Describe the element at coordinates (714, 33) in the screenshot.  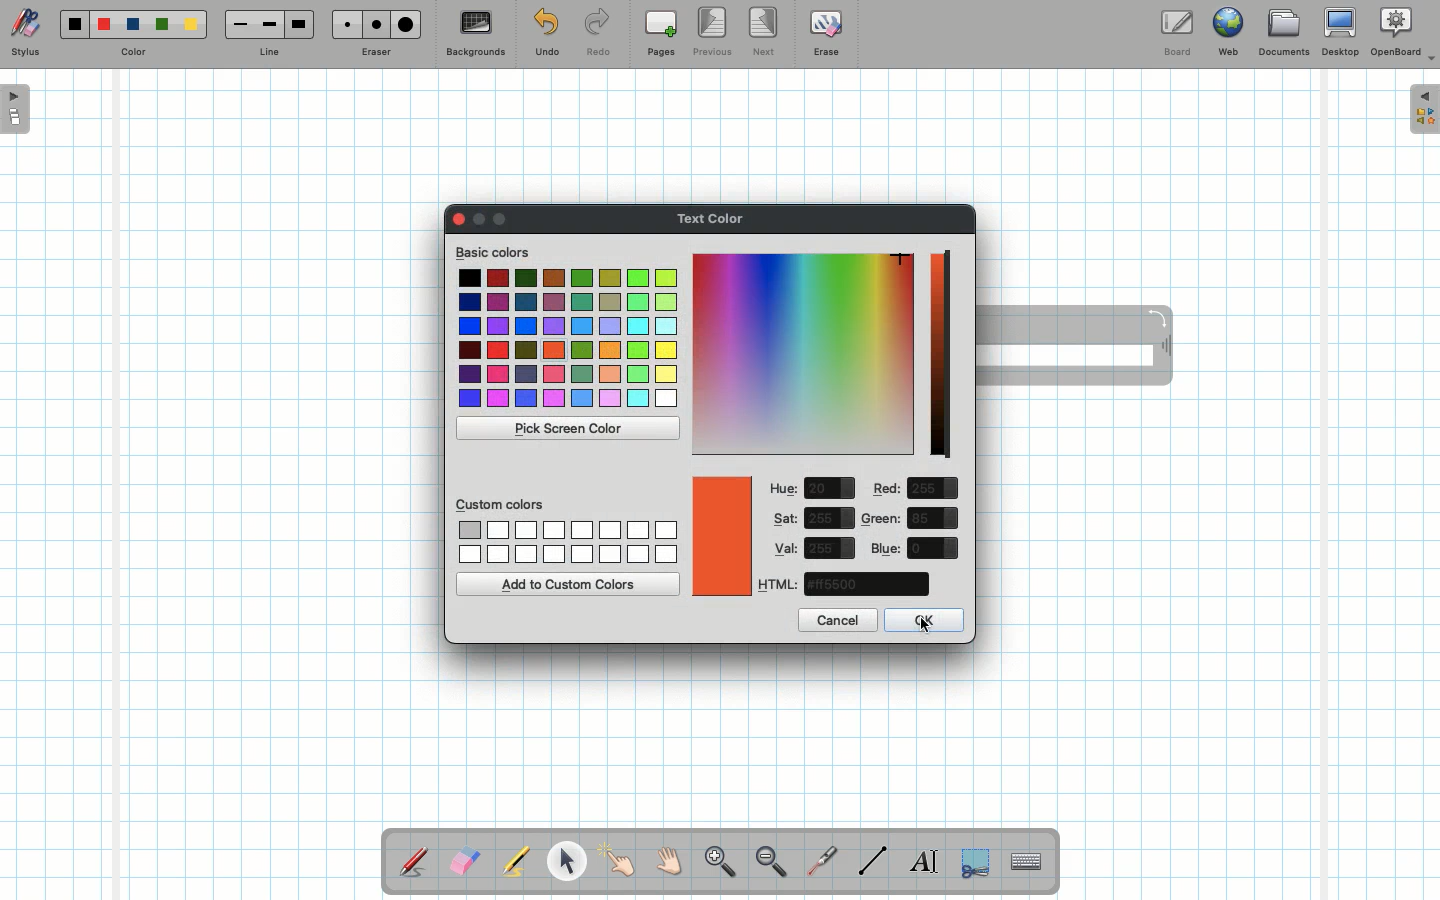
I see `Previous` at that location.